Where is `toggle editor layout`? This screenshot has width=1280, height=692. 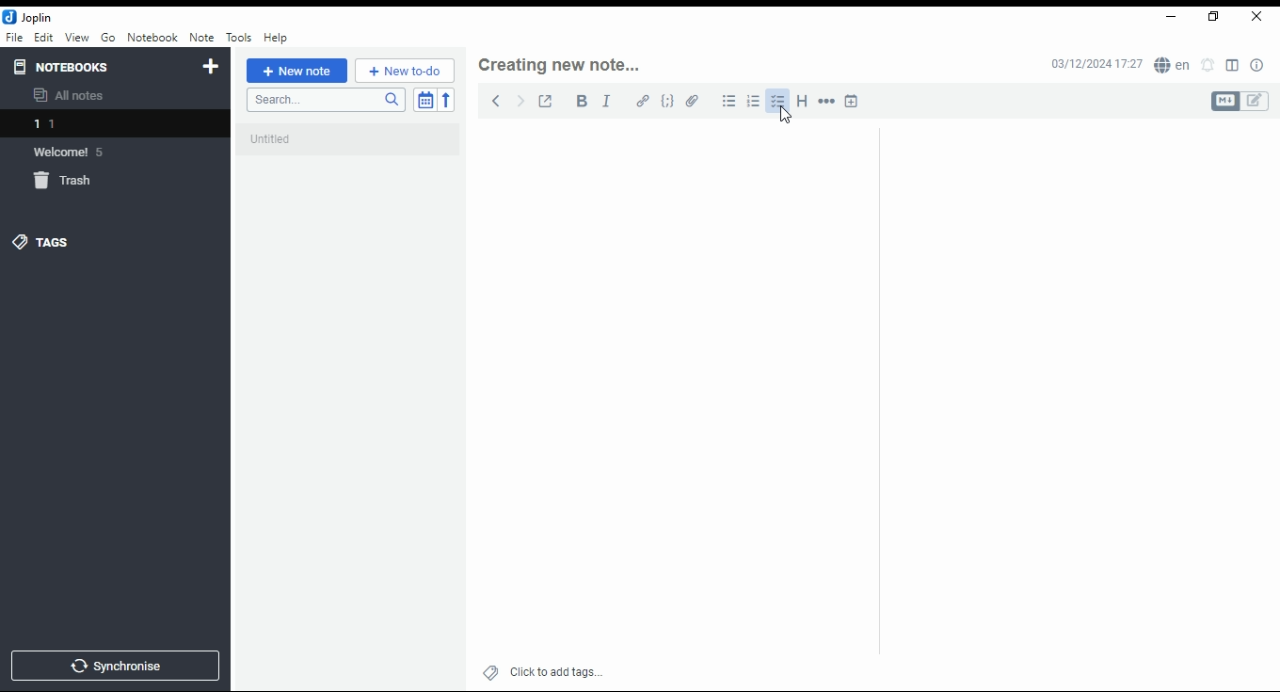 toggle editor layout is located at coordinates (1233, 63).